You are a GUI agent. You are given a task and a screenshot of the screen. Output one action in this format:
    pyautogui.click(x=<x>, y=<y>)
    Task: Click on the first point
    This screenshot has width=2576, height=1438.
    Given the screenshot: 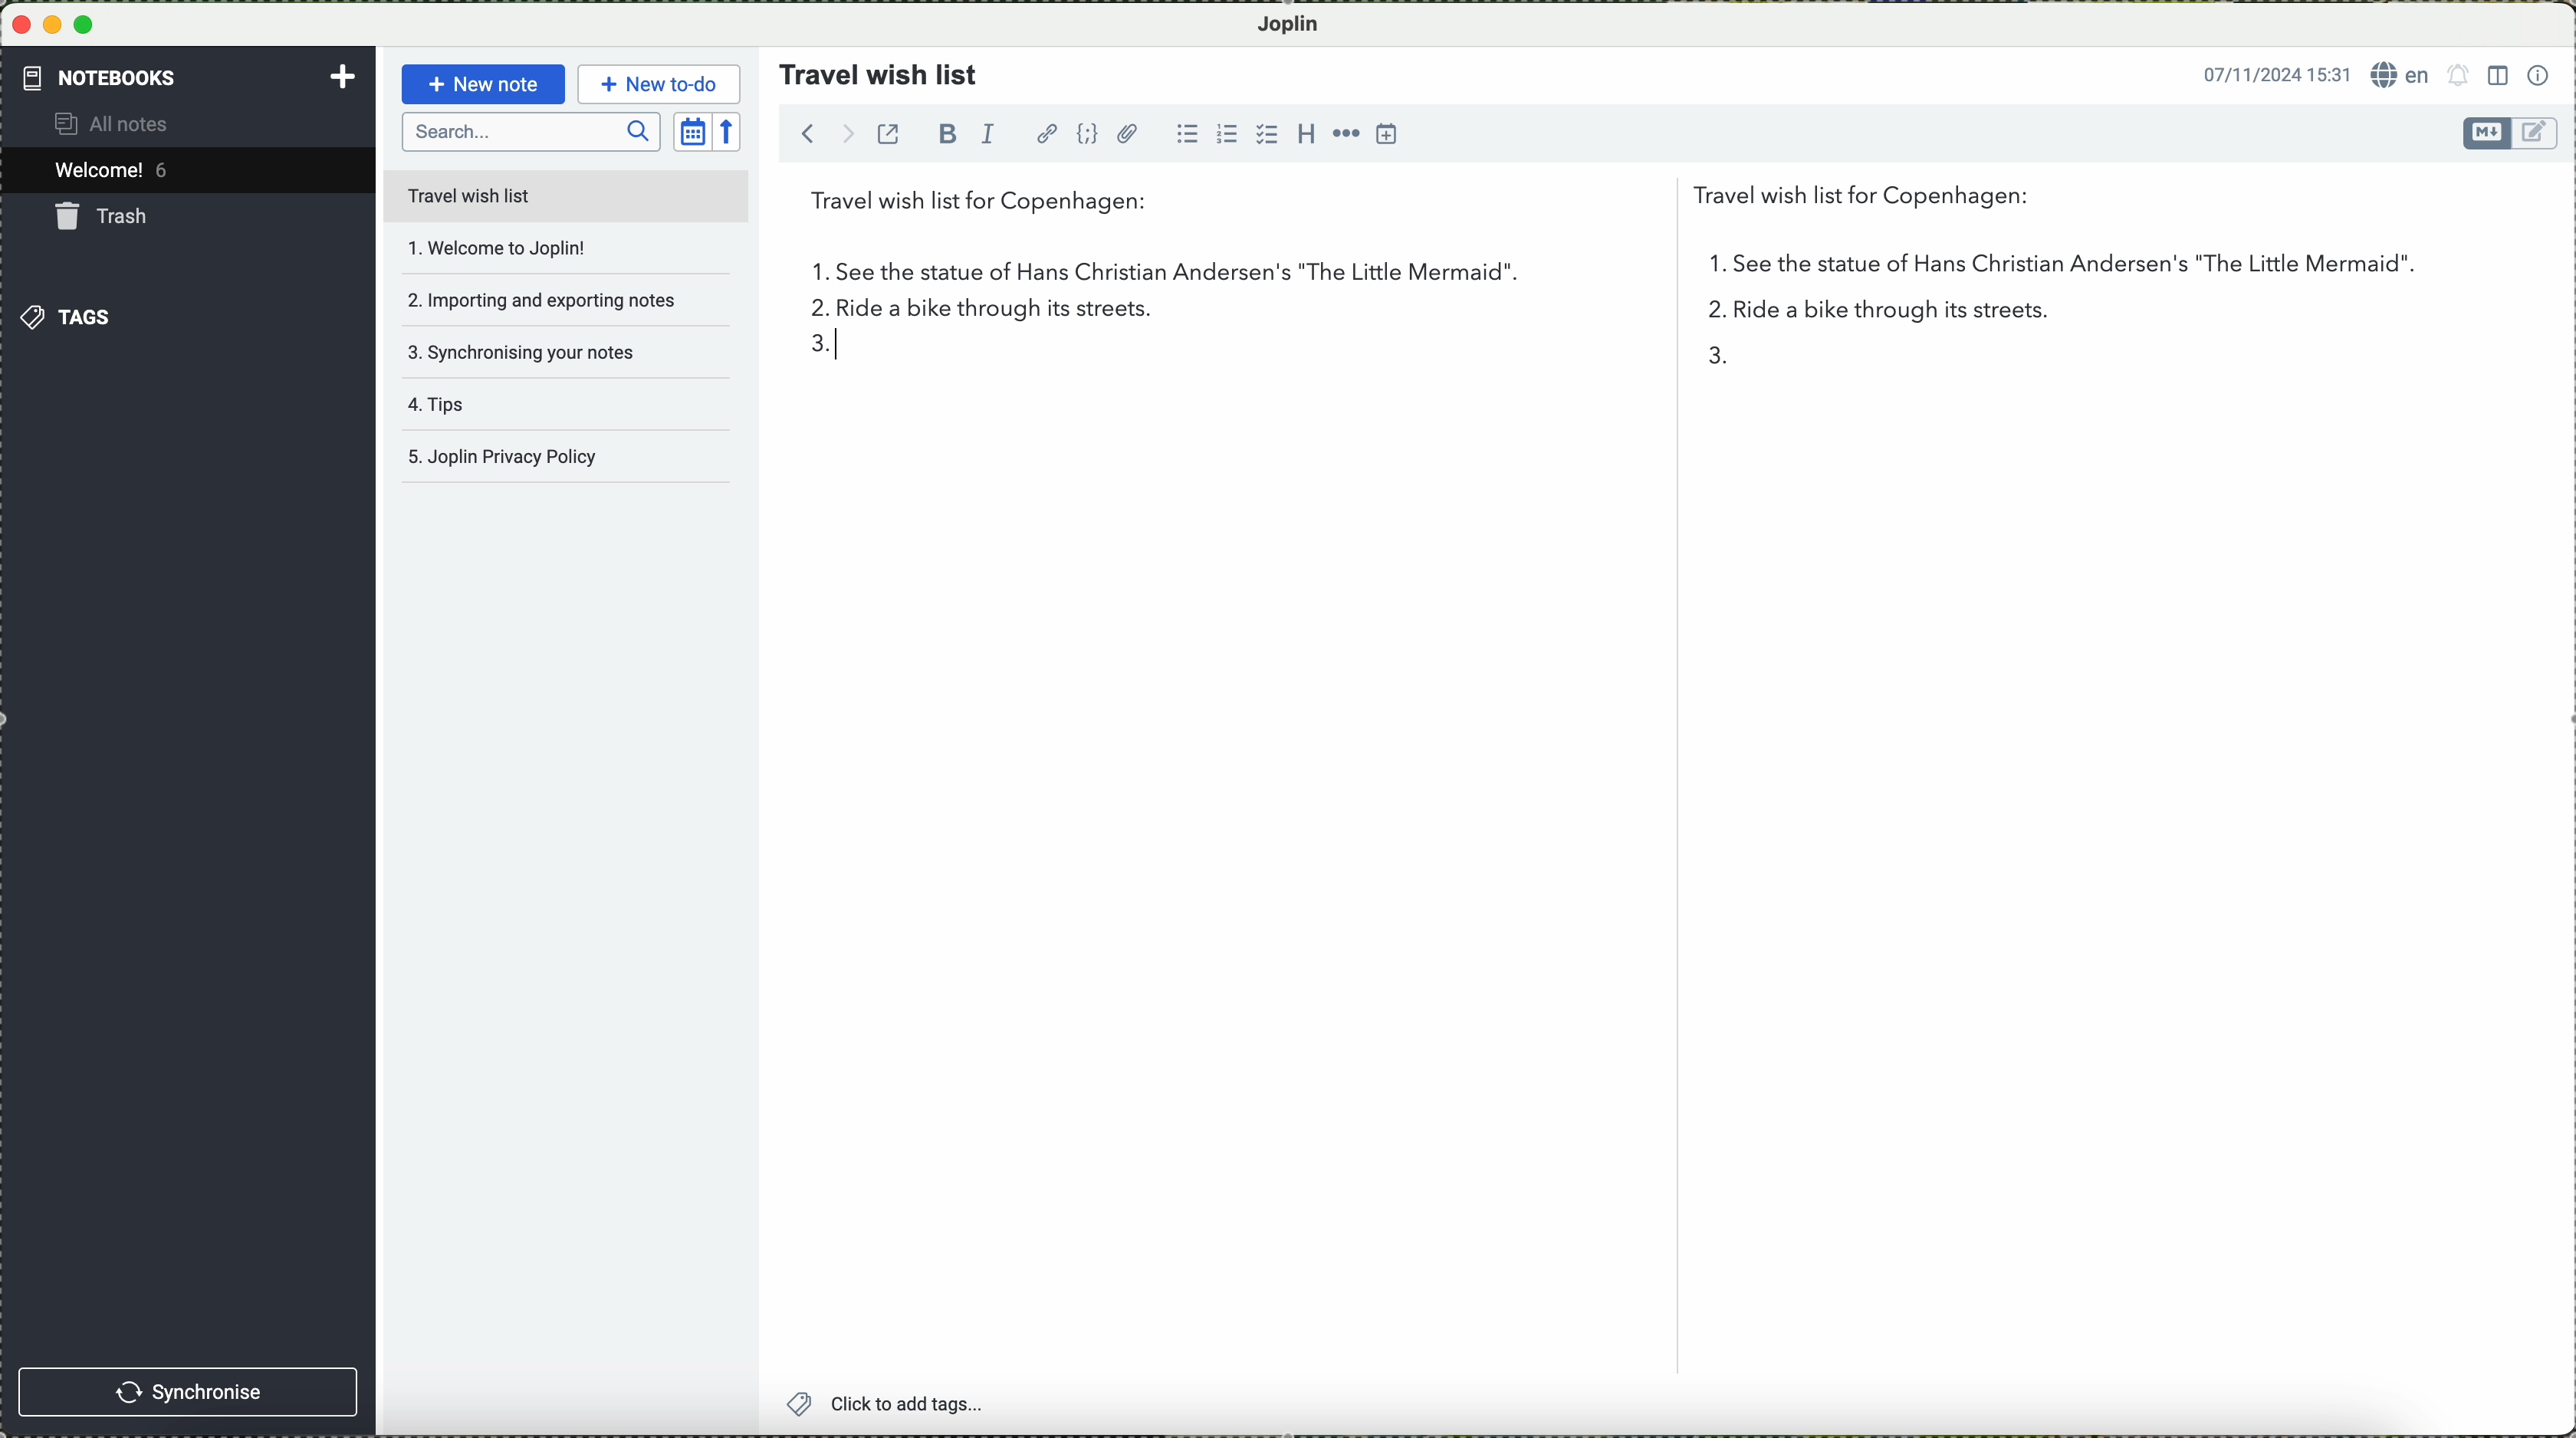 What is the action you would take?
    pyautogui.click(x=1591, y=271)
    